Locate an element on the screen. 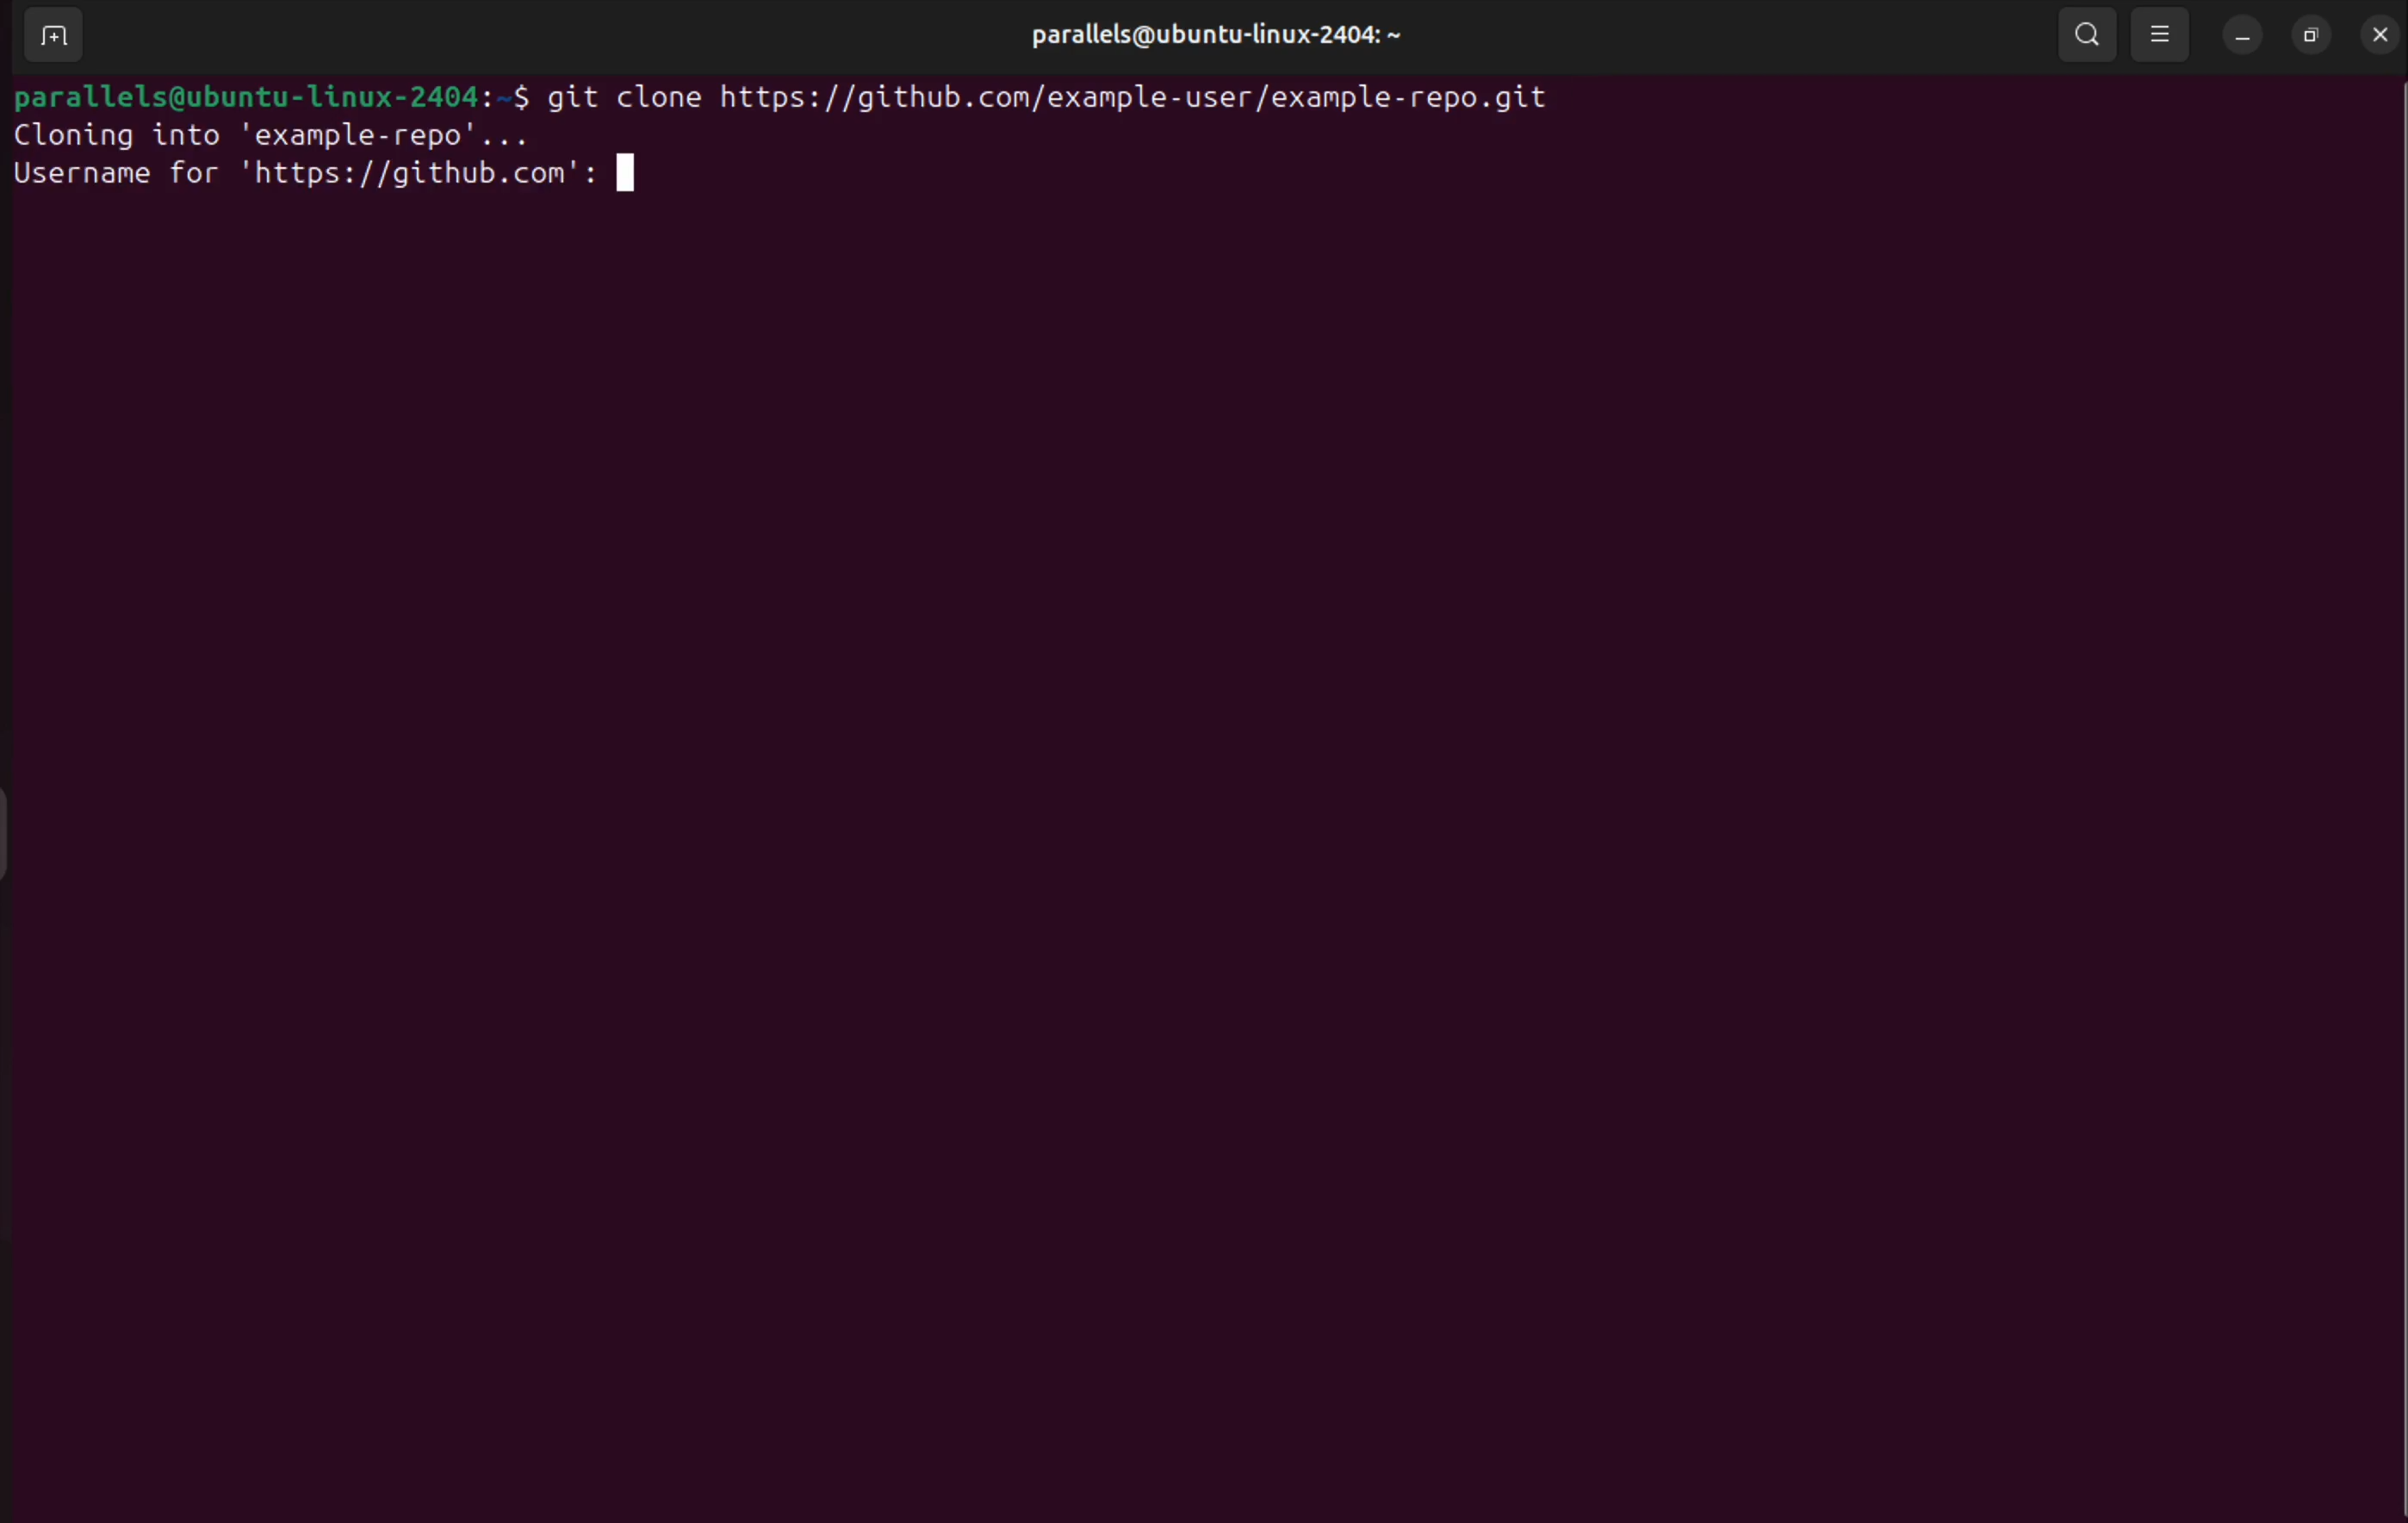 The width and height of the screenshot is (2408, 1523). view point is located at coordinates (2160, 34).